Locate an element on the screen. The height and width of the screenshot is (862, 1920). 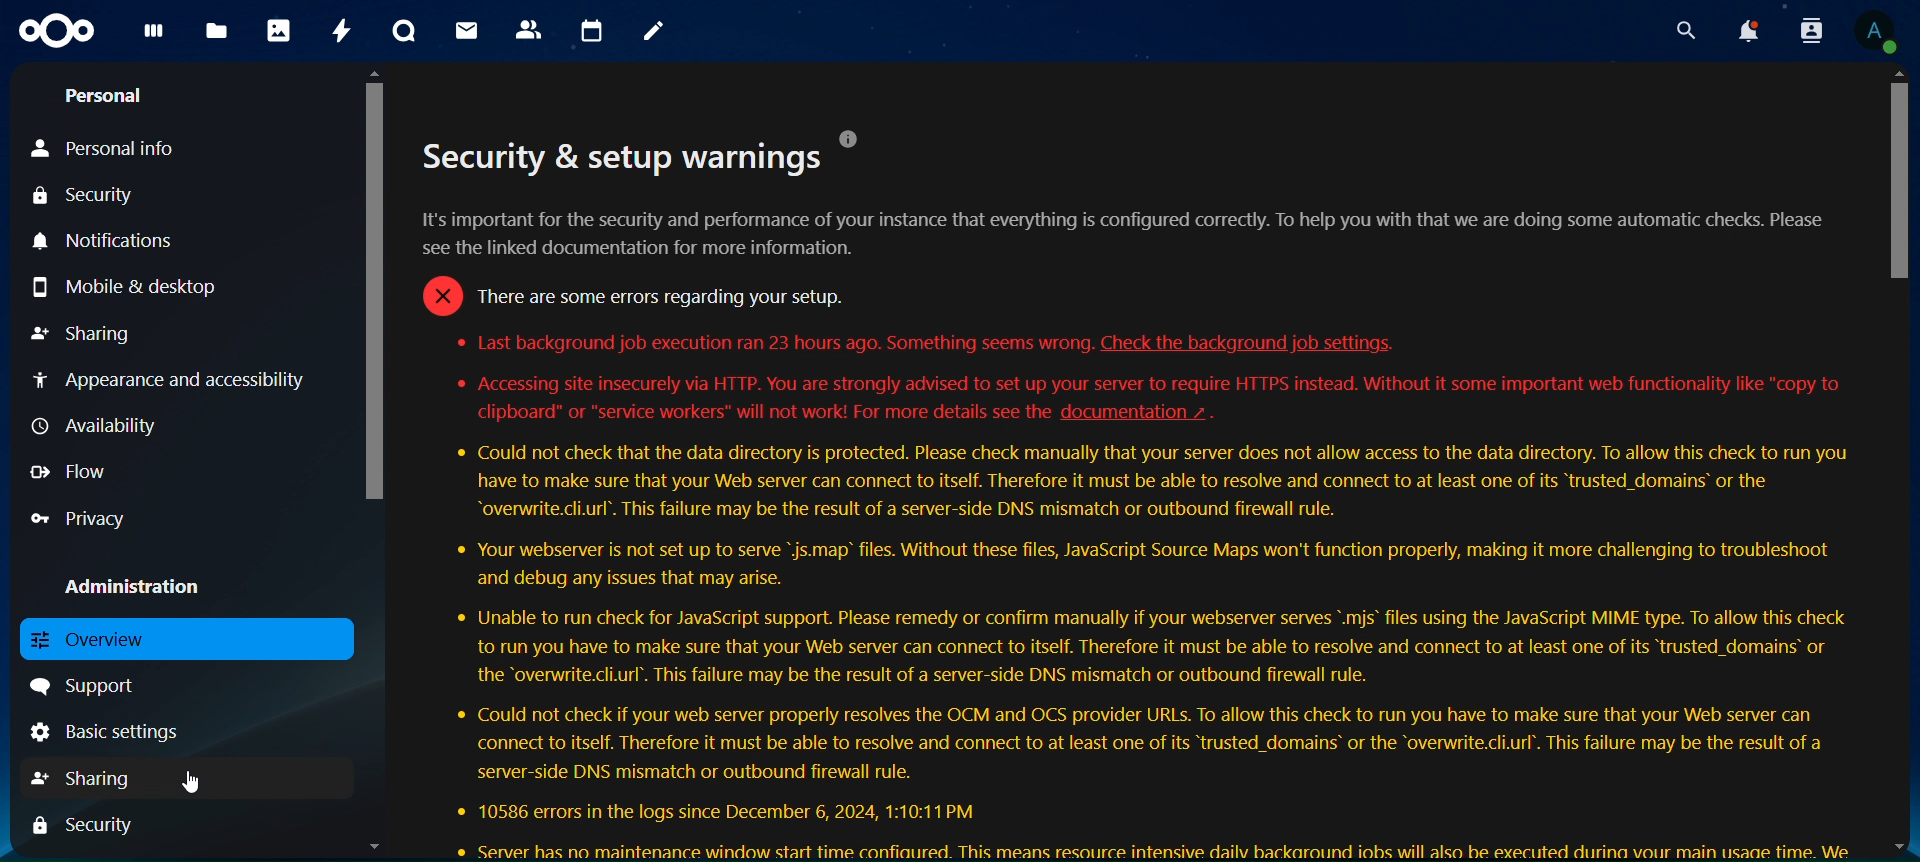
availability is located at coordinates (101, 426).